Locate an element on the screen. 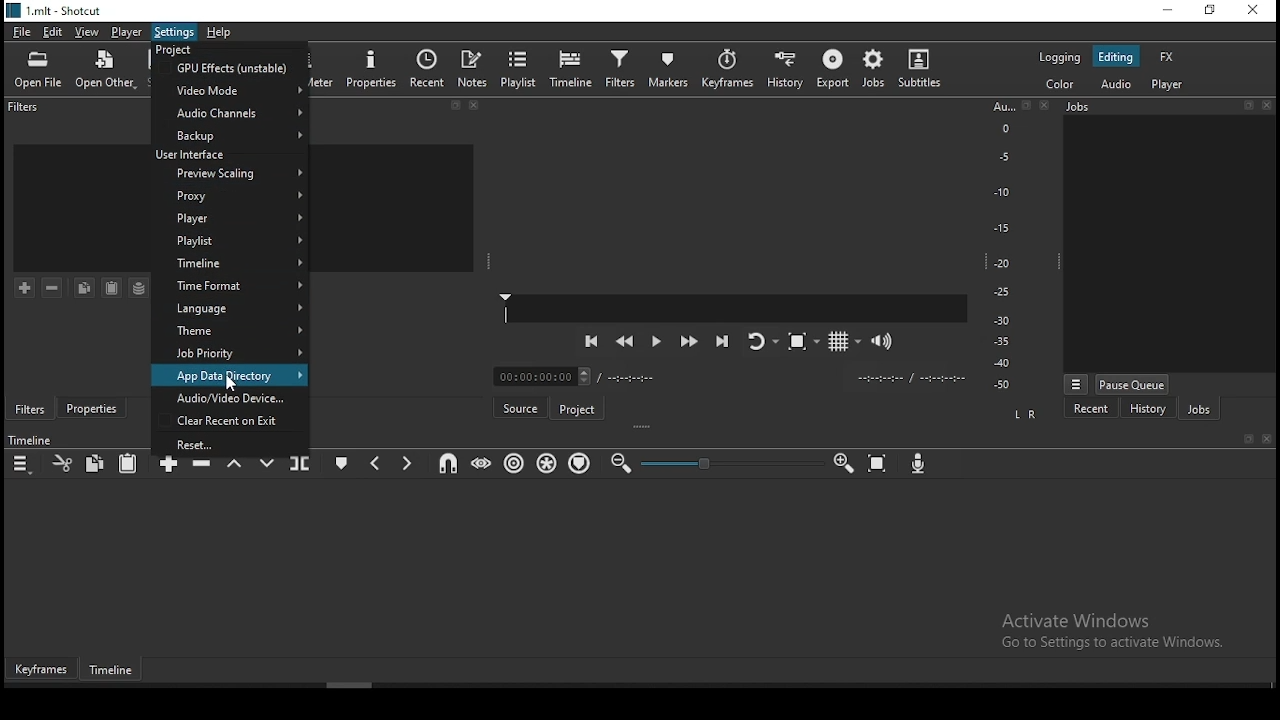 Image resolution: width=1280 pixels, height=720 pixels. copy is located at coordinates (98, 464).